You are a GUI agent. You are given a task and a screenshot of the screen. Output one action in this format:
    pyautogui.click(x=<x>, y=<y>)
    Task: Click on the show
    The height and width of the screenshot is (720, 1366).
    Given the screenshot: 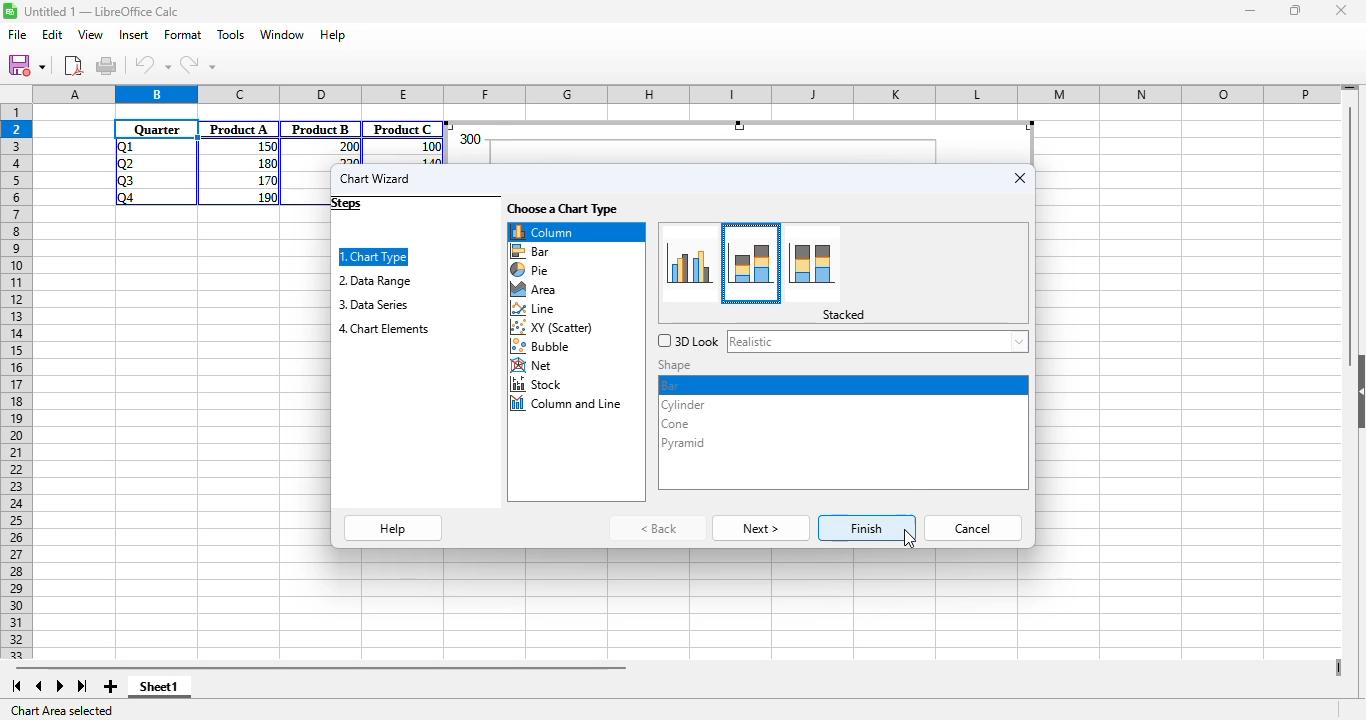 What is the action you would take?
    pyautogui.click(x=1357, y=392)
    